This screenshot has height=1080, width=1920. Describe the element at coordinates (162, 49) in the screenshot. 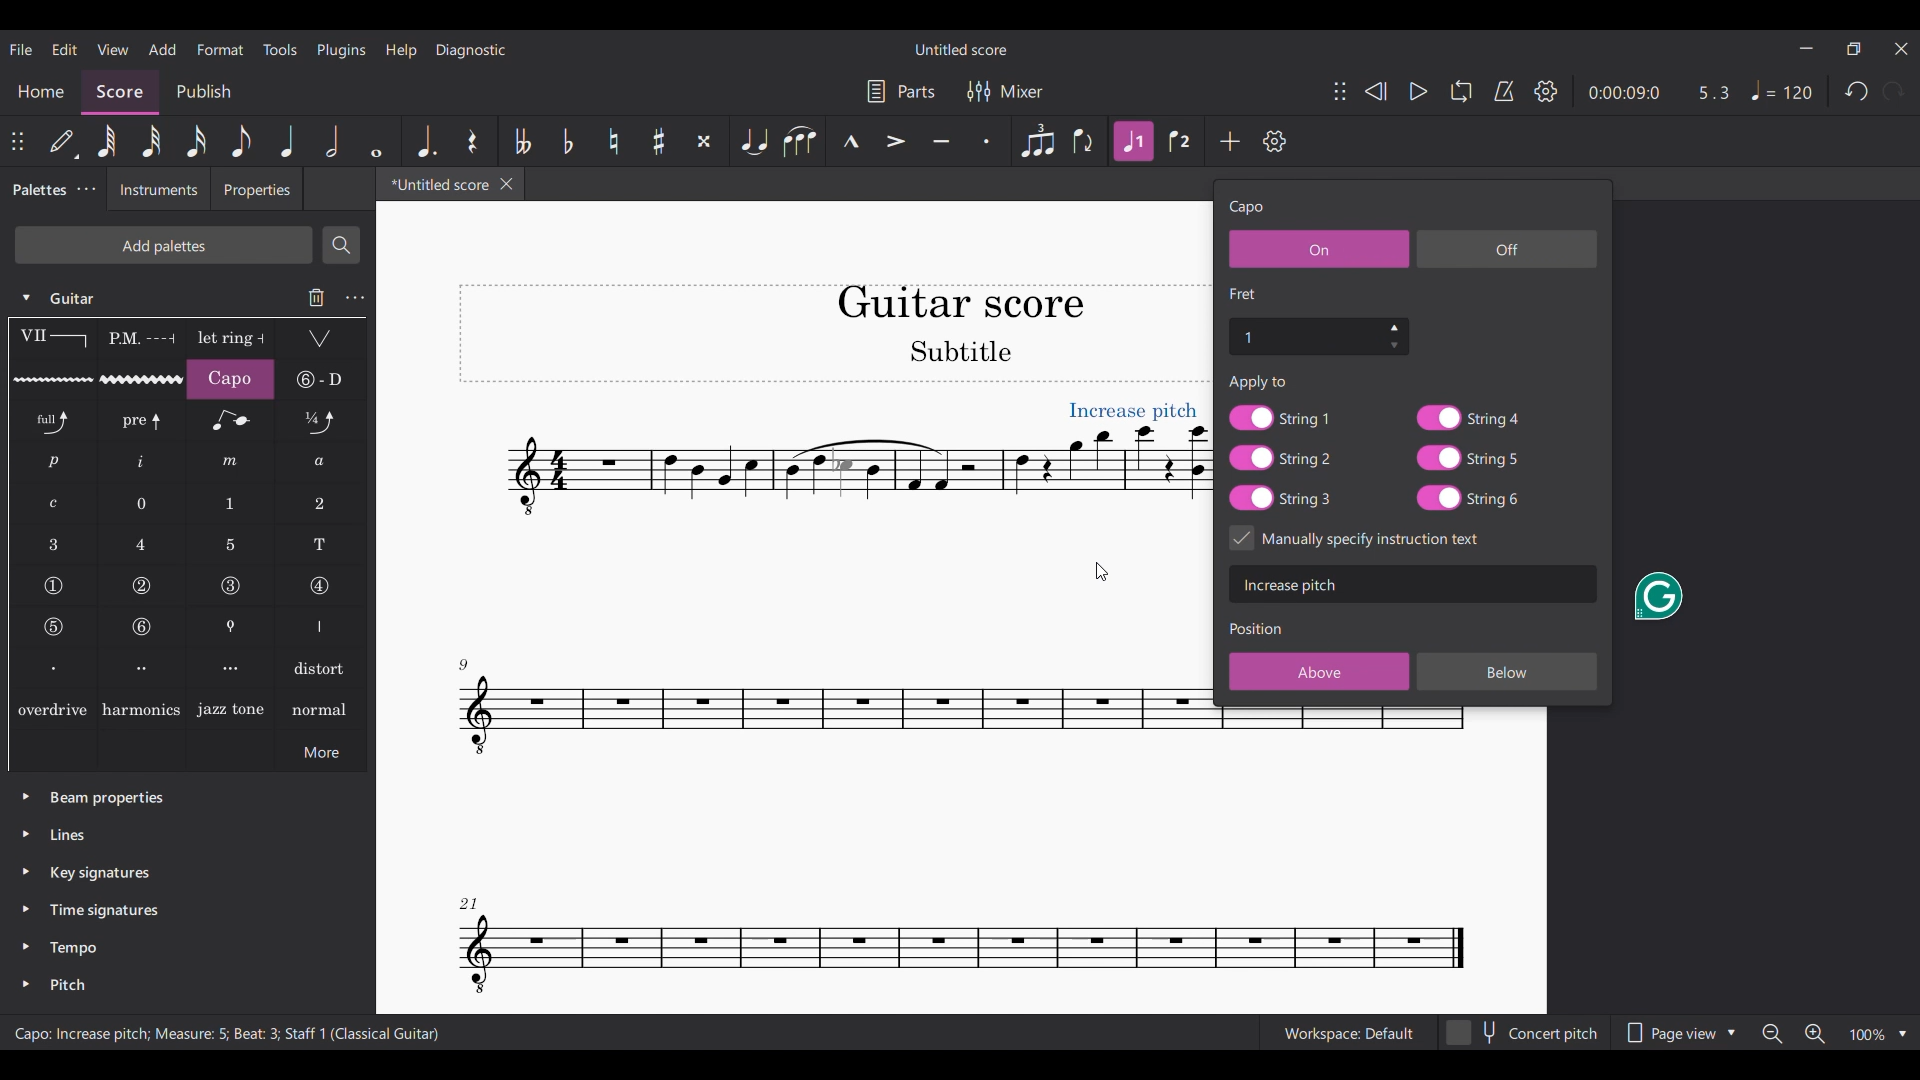

I see `Add menu` at that location.